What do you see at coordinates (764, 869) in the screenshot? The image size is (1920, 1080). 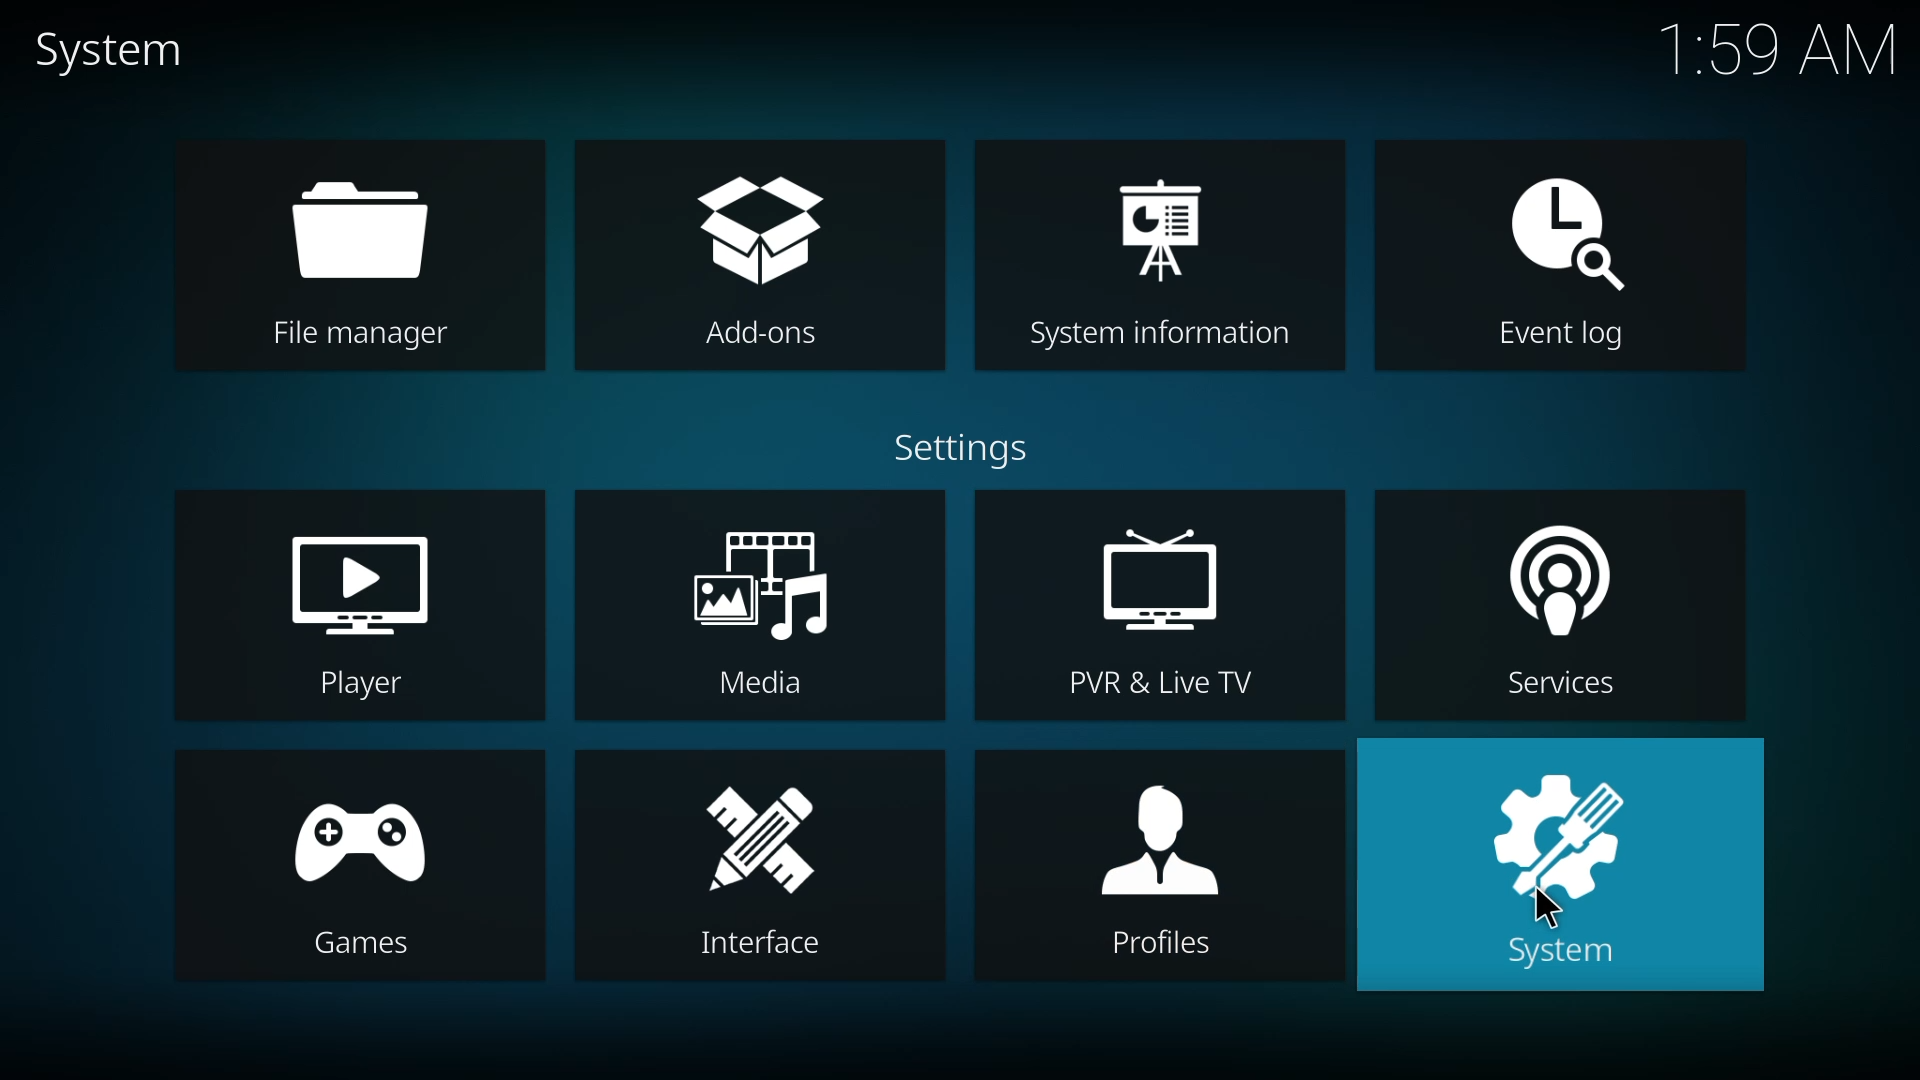 I see `interface` at bounding box center [764, 869].